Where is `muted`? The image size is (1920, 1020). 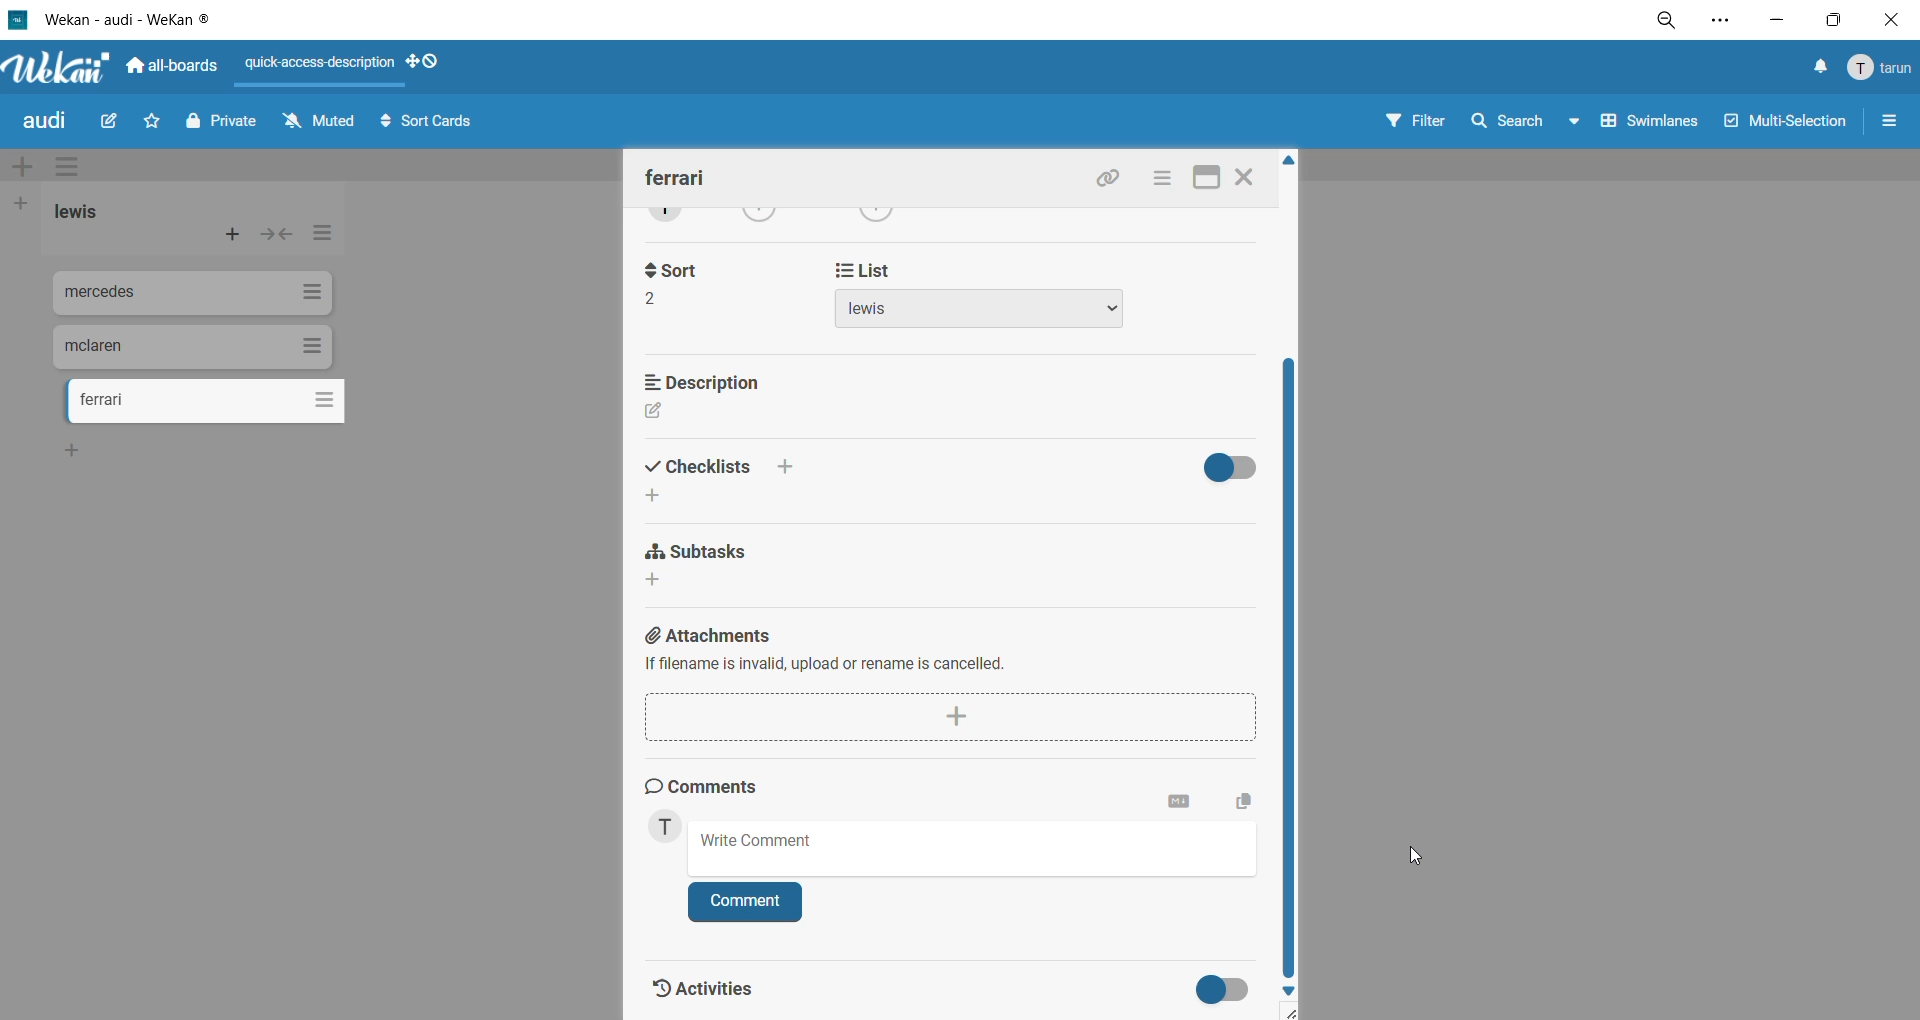 muted is located at coordinates (319, 120).